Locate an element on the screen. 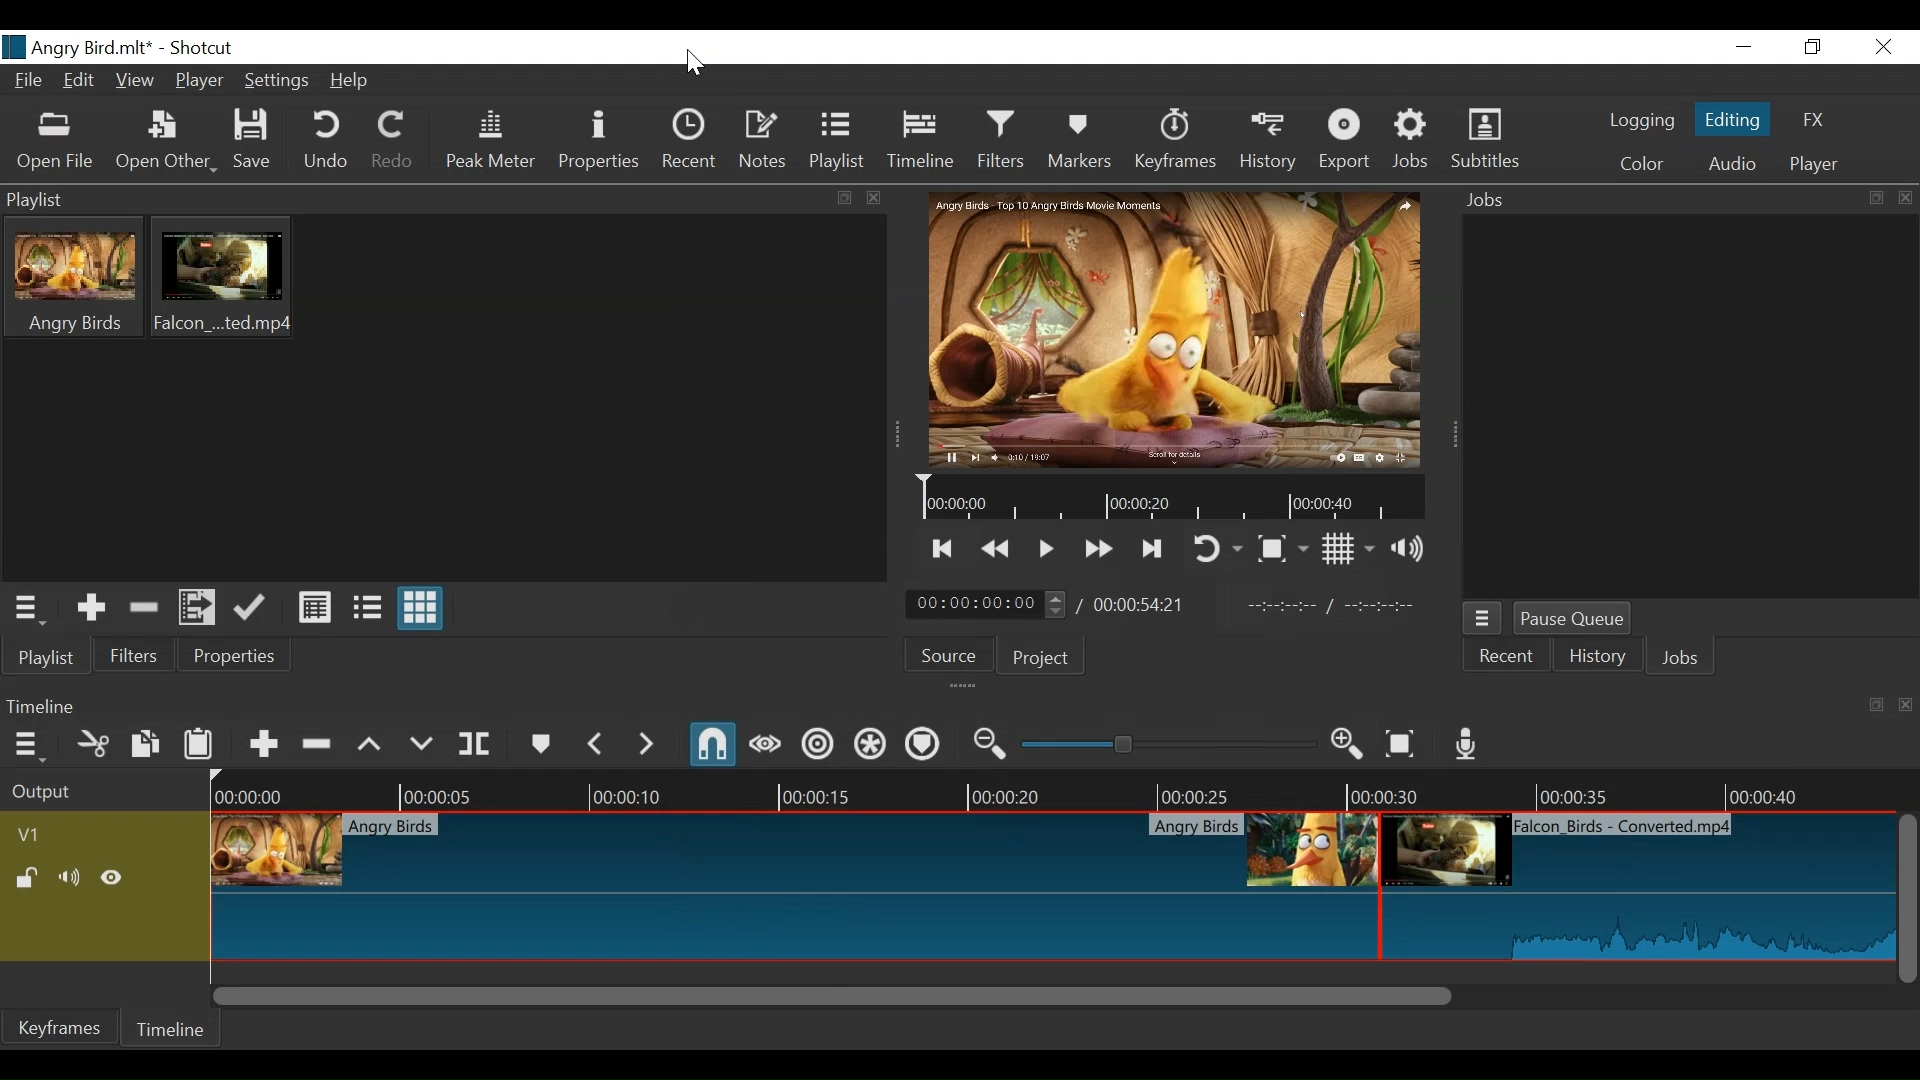 The image size is (1920, 1080). Timeline is located at coordinates (1055, 789).